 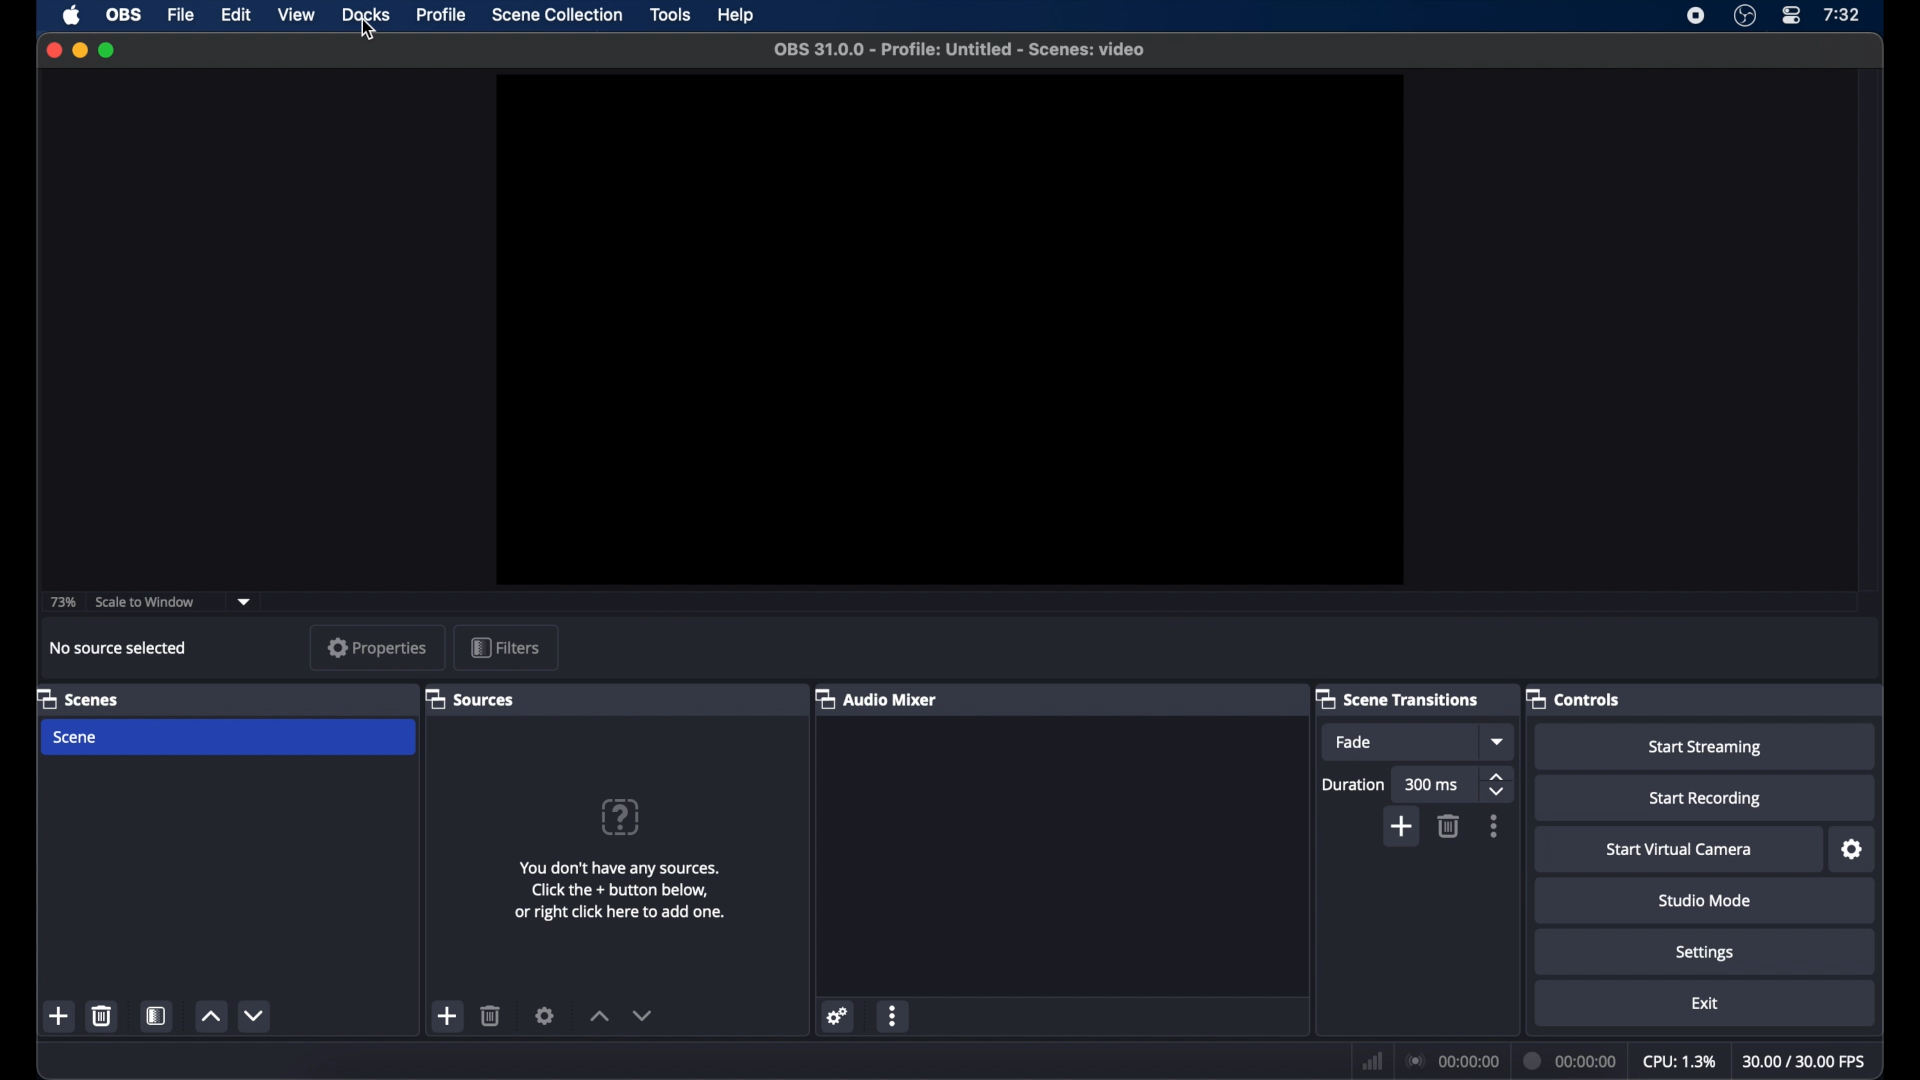 What do you see at coordinates (1403, 826) in the screenshot?
I see `add` at bounding box center [1403, 826].